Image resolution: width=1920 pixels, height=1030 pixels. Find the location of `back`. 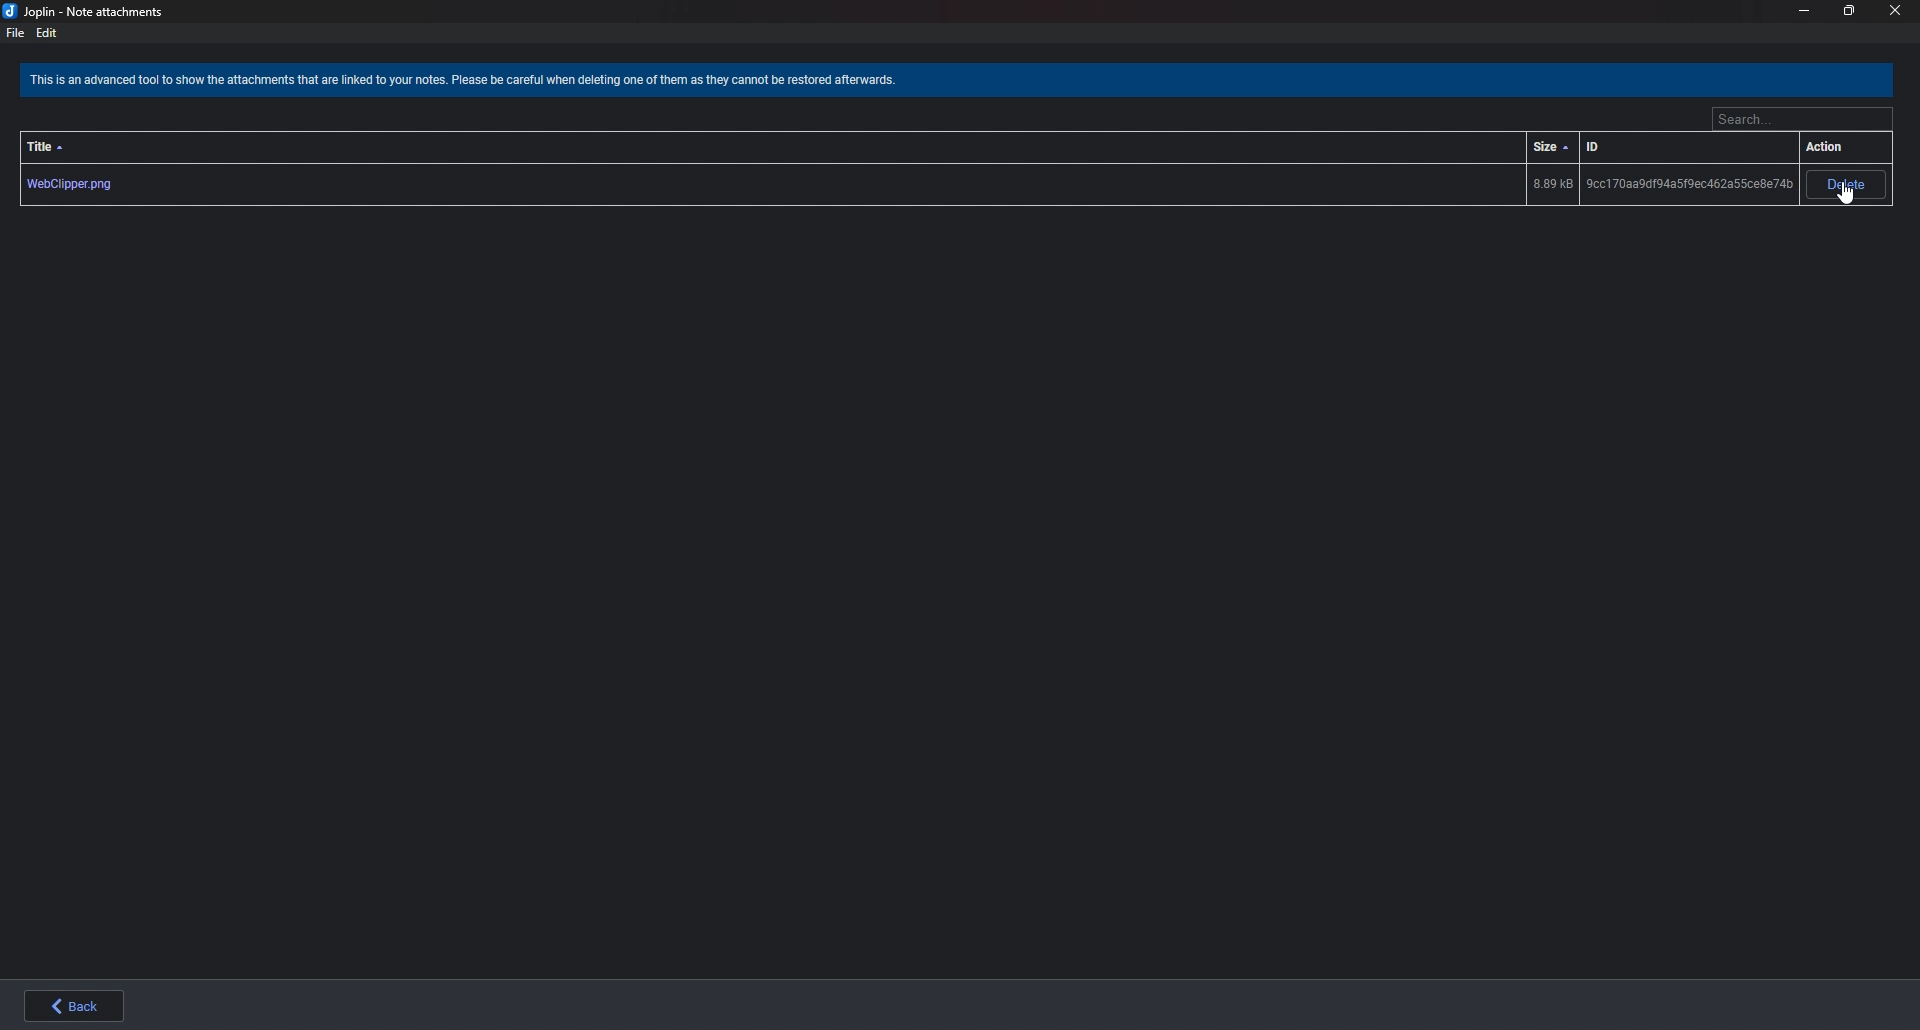

back is located at coordinates (69, 1005).